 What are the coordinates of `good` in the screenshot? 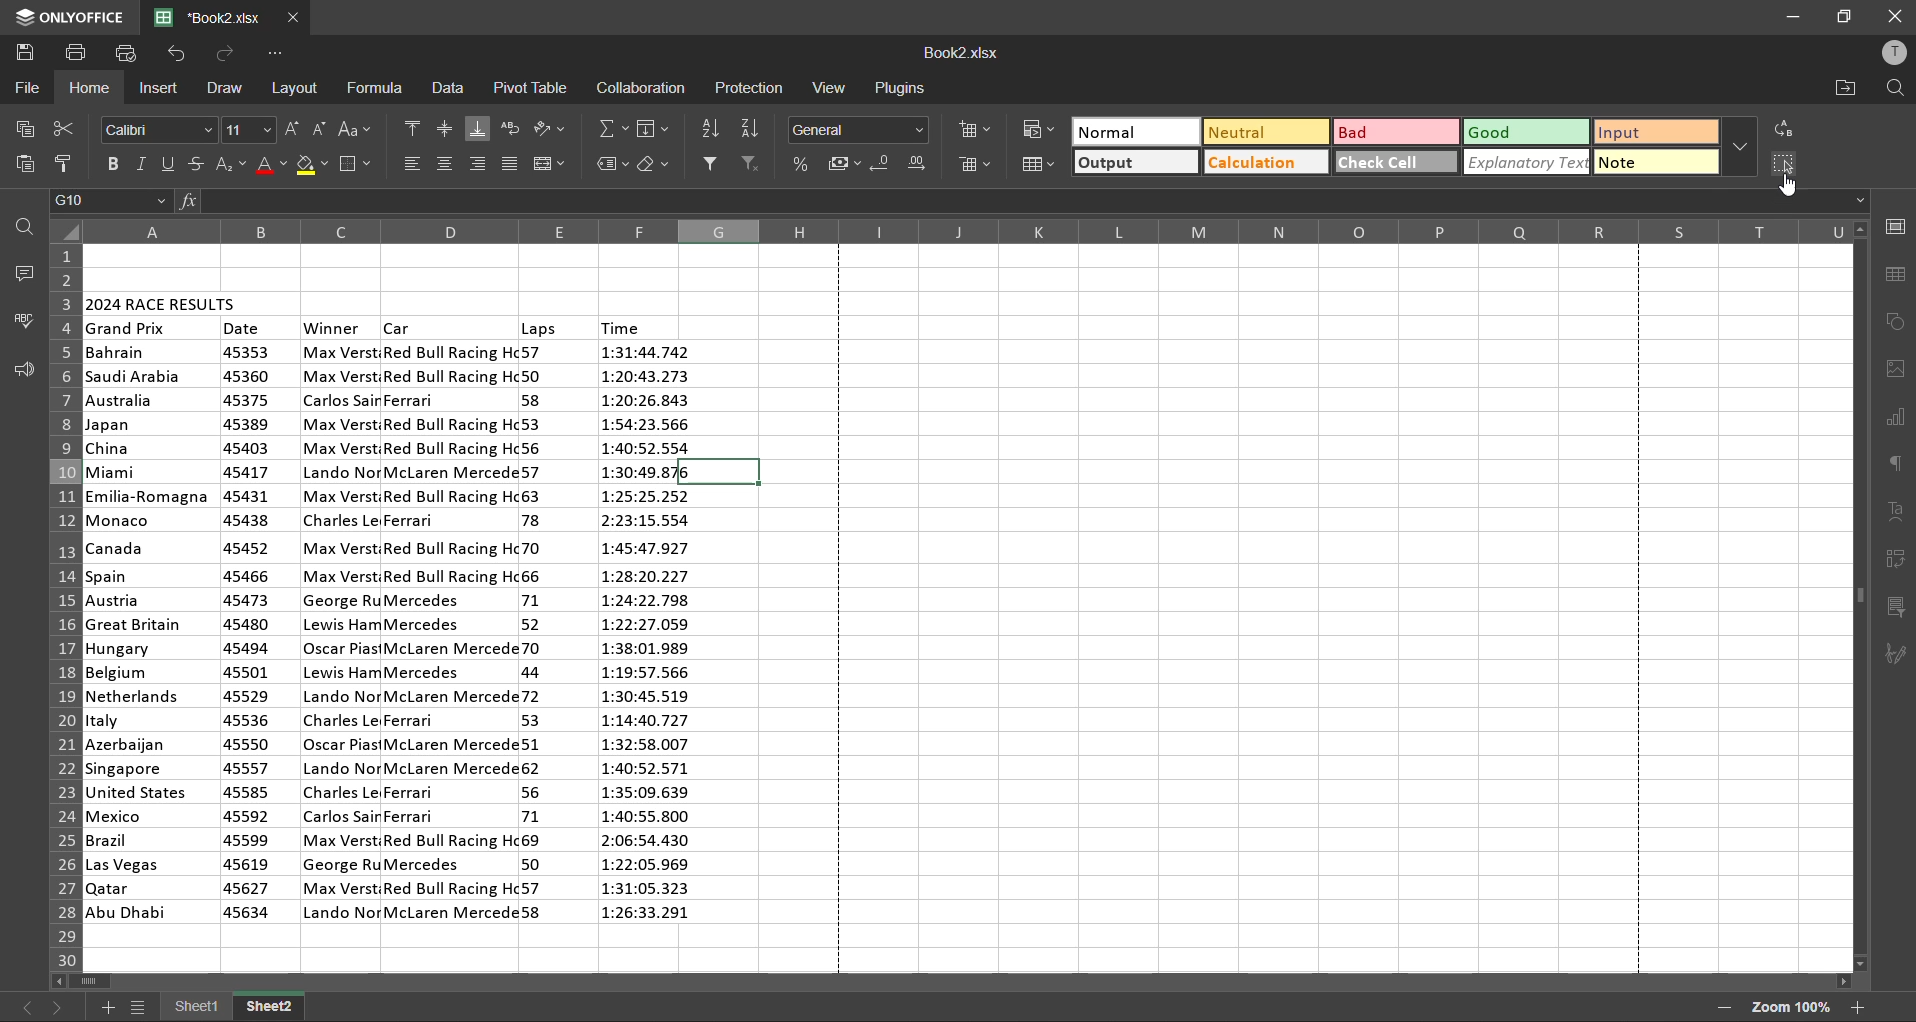 It's located at (1526, 132).